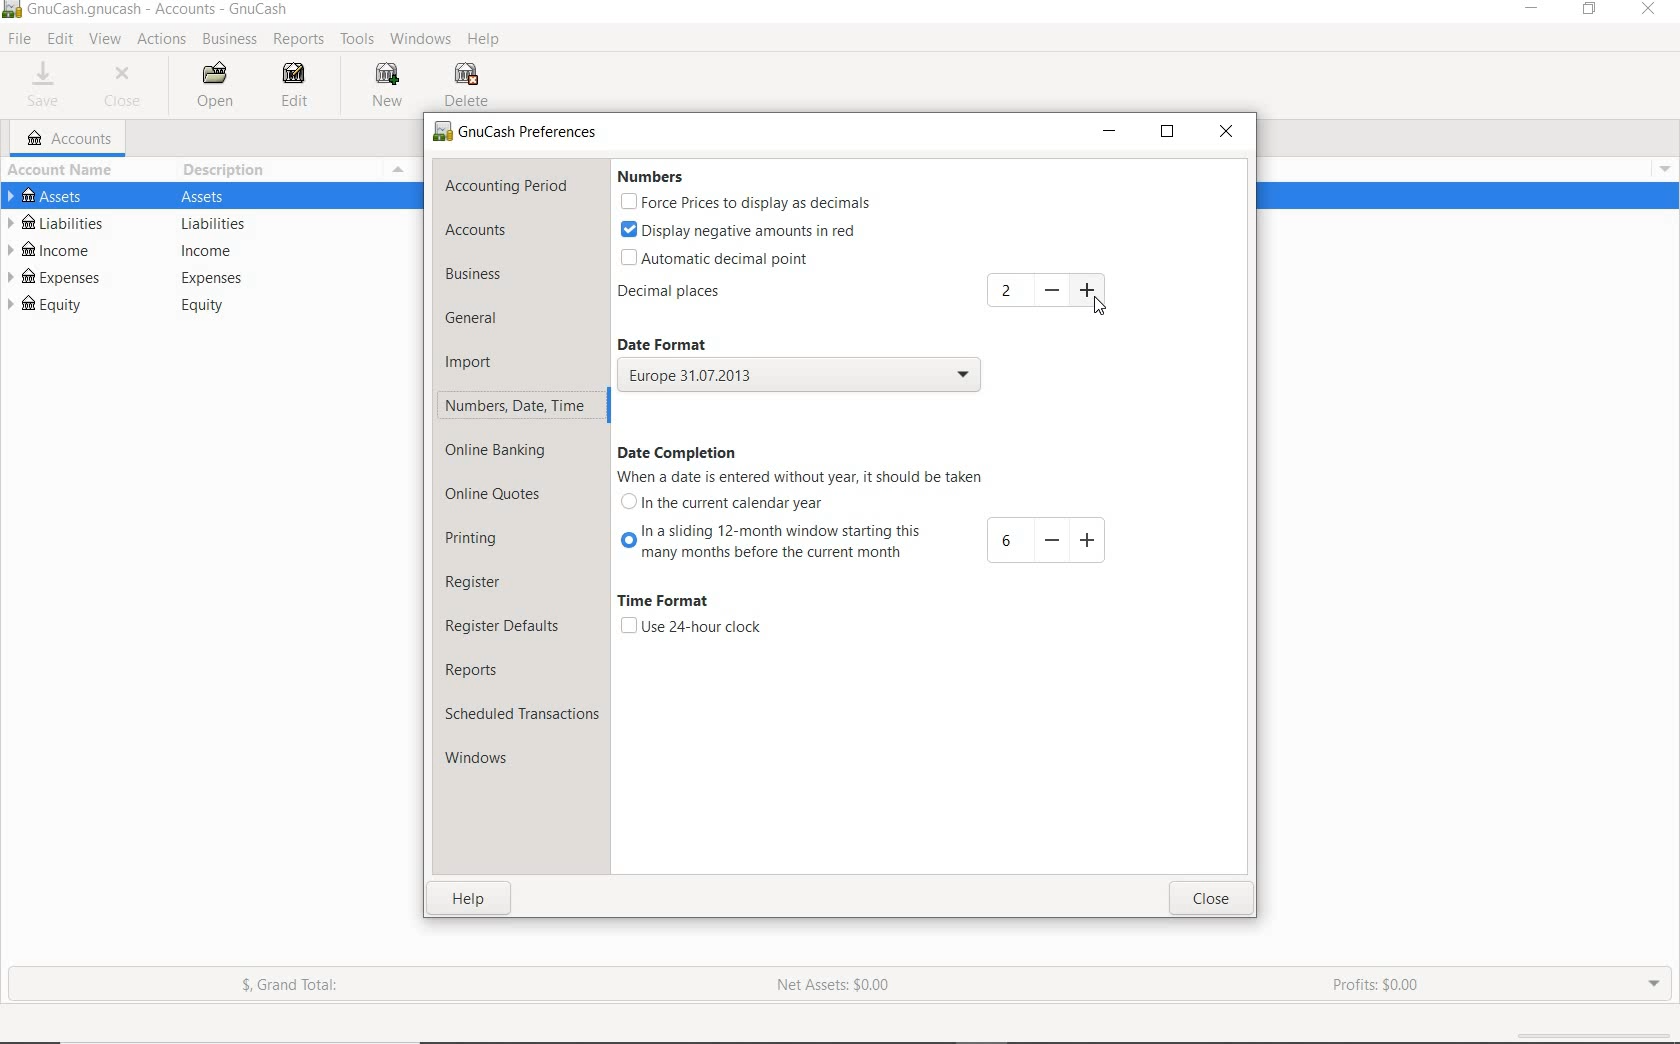 This screenshot has height=1044, width=1680. What do you see at coordinates (292, 986) in the screenshot?
I see `GRAND TOTAL` at bounding box center [292, 986].